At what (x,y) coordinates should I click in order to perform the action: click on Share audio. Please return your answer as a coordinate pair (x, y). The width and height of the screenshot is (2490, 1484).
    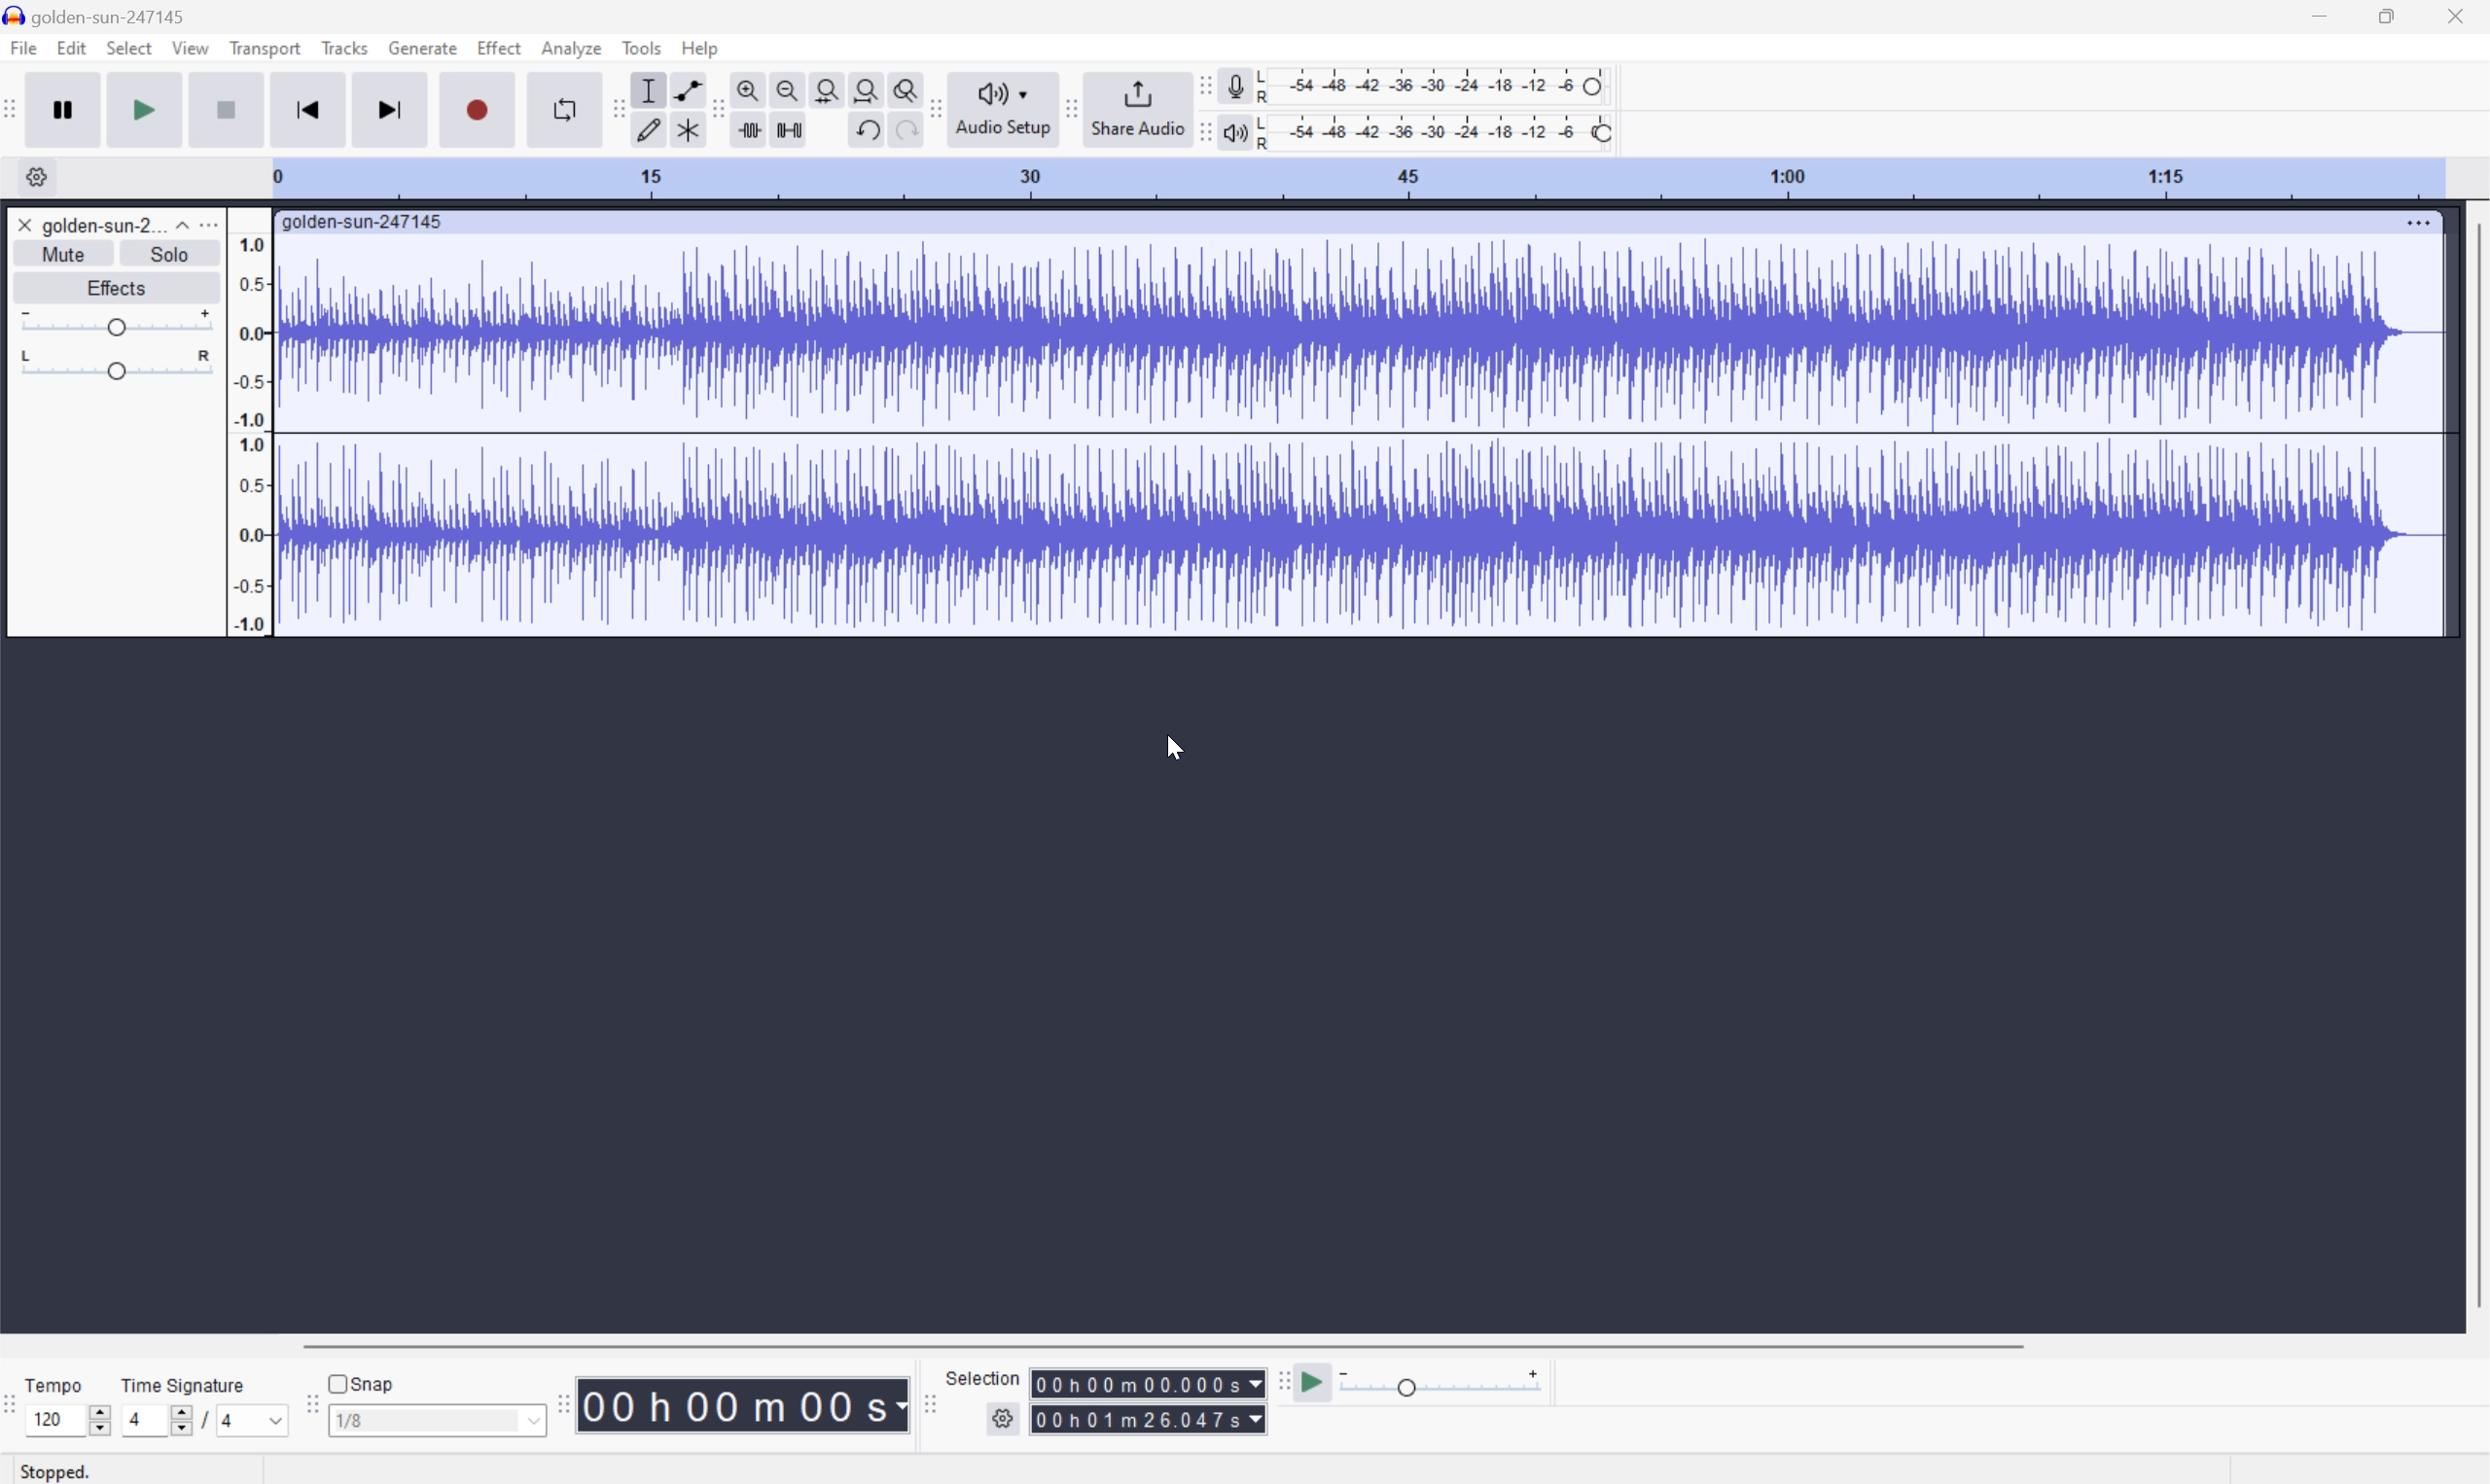
    Looking at the image, I should click on (1137, 110).